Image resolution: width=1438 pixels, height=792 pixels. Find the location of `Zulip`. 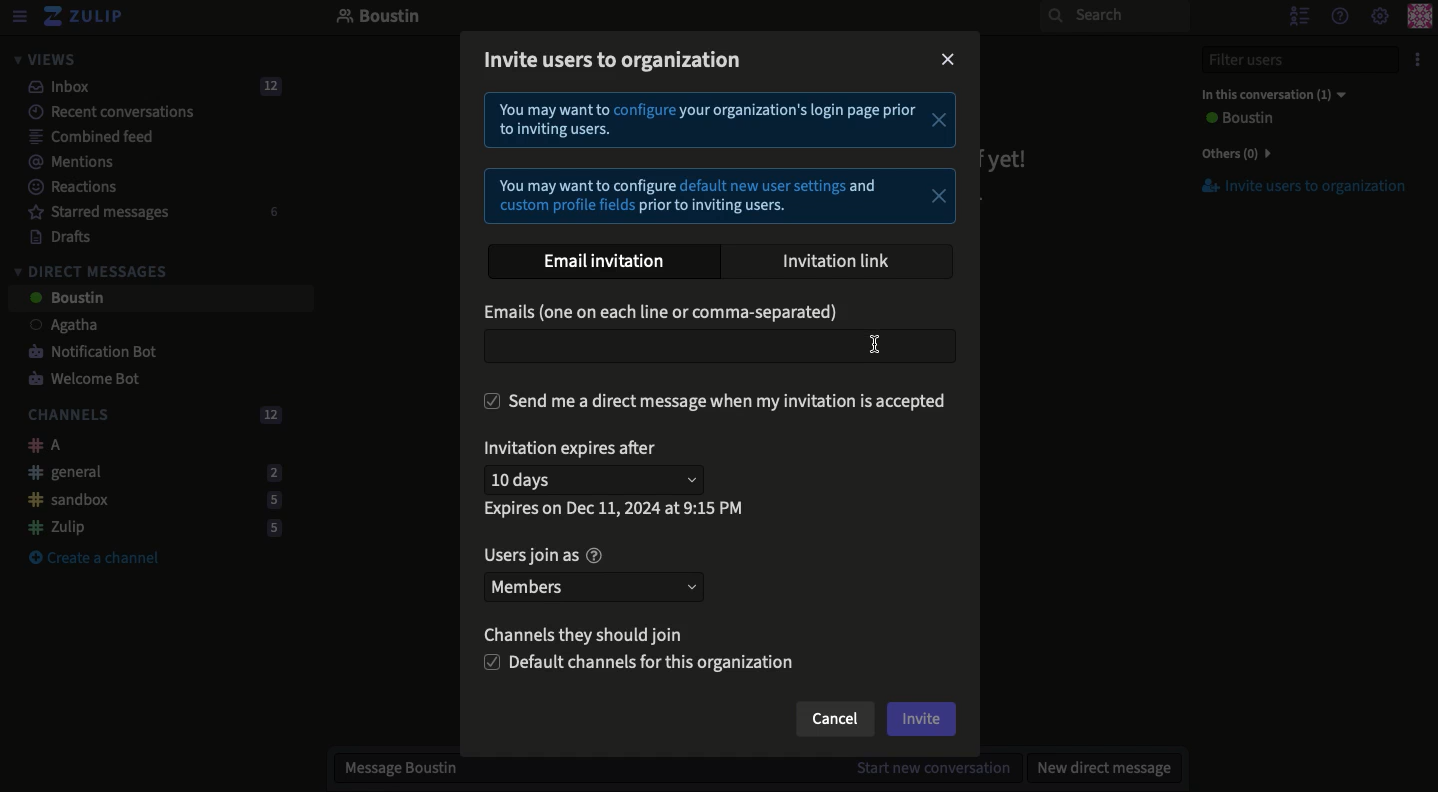

Zulip is located at coordinates (85, 17).